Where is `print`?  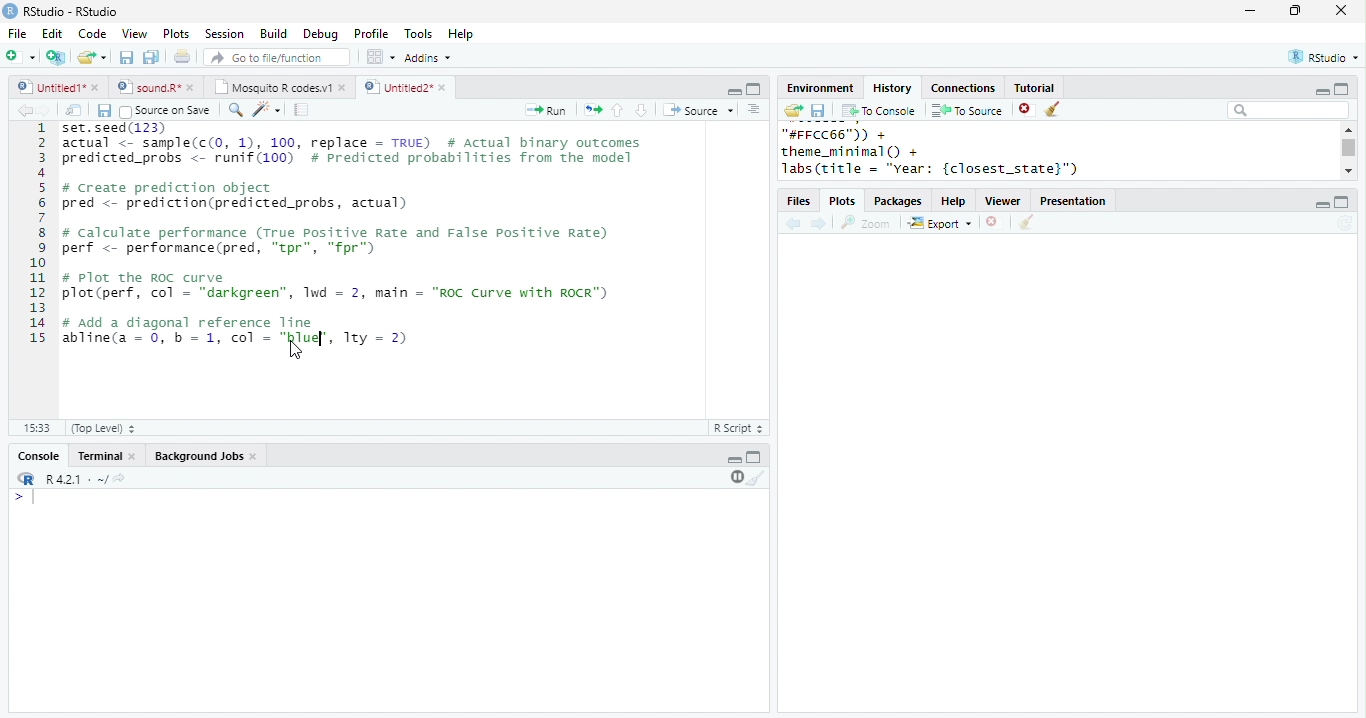
print is located at coordinates (183, 56).